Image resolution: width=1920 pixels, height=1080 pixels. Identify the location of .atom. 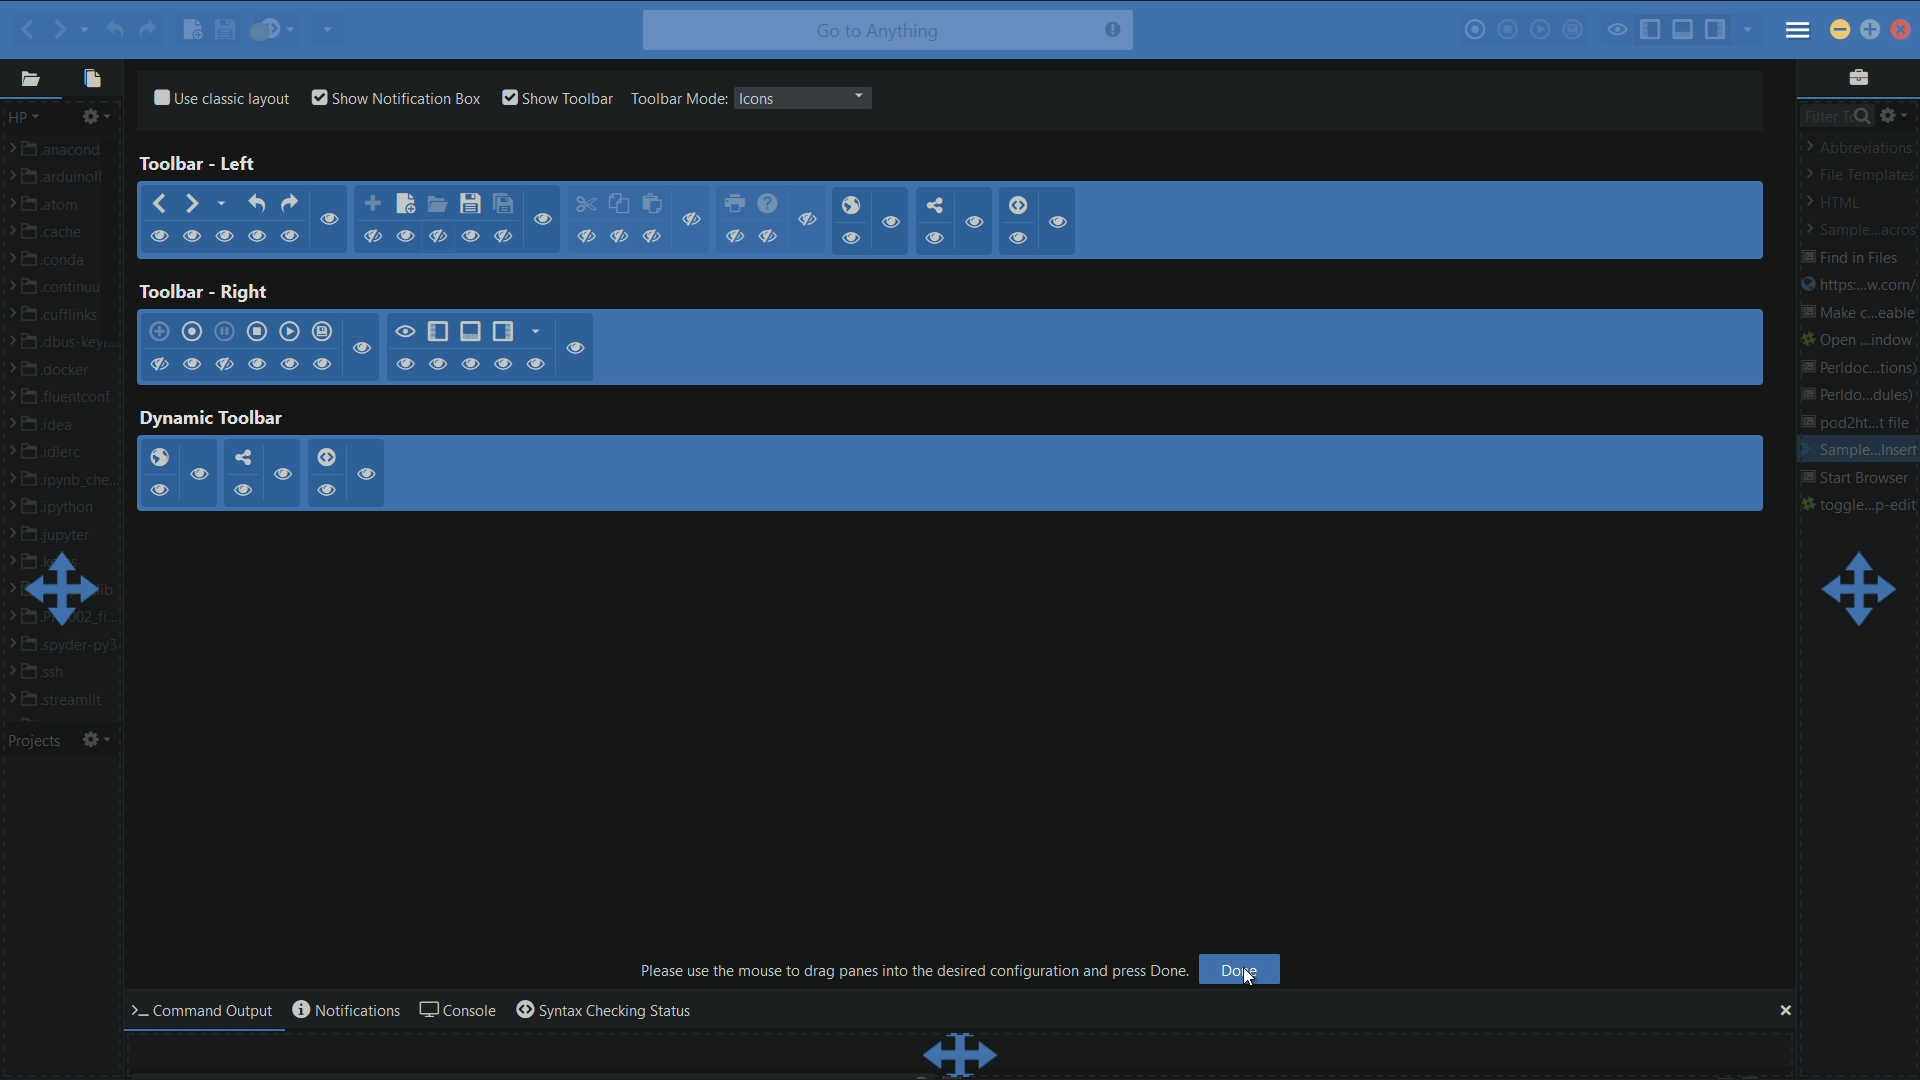
(56, 207).